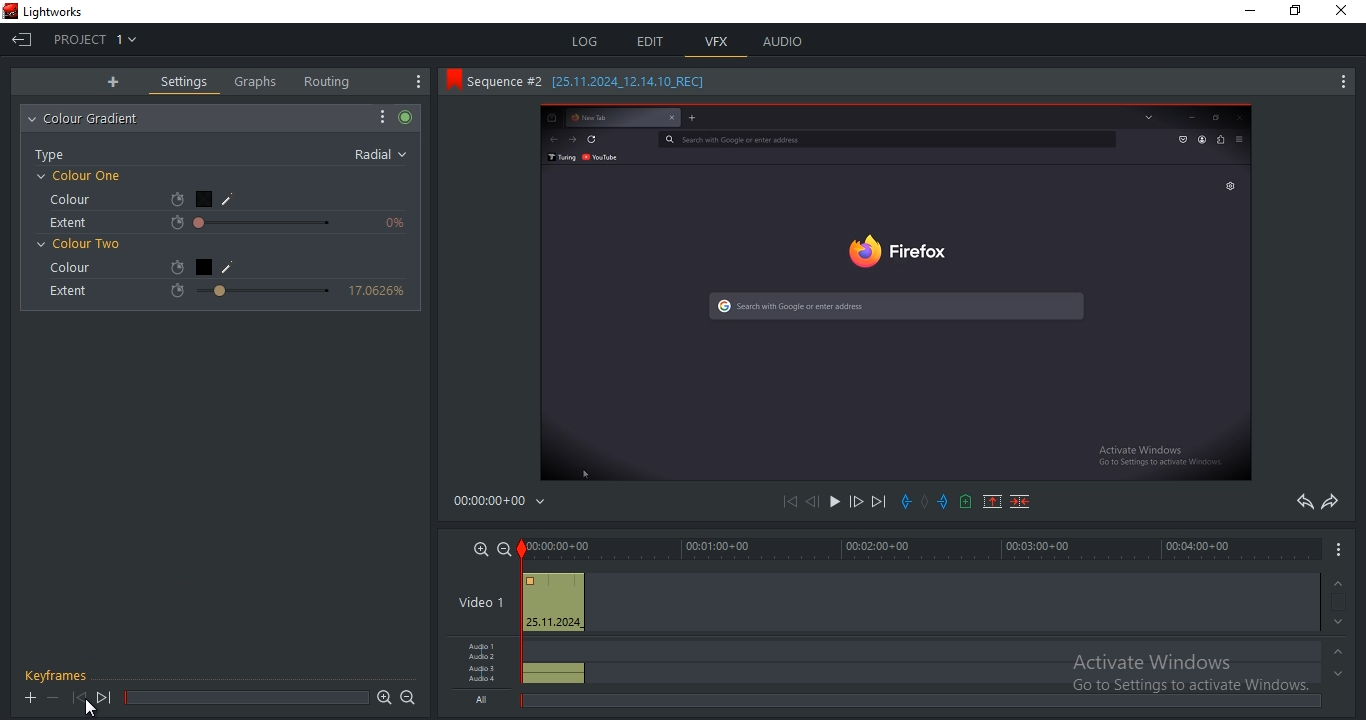 This screenshot has width=1366, height=720. I want to click on , so click(54, 698).